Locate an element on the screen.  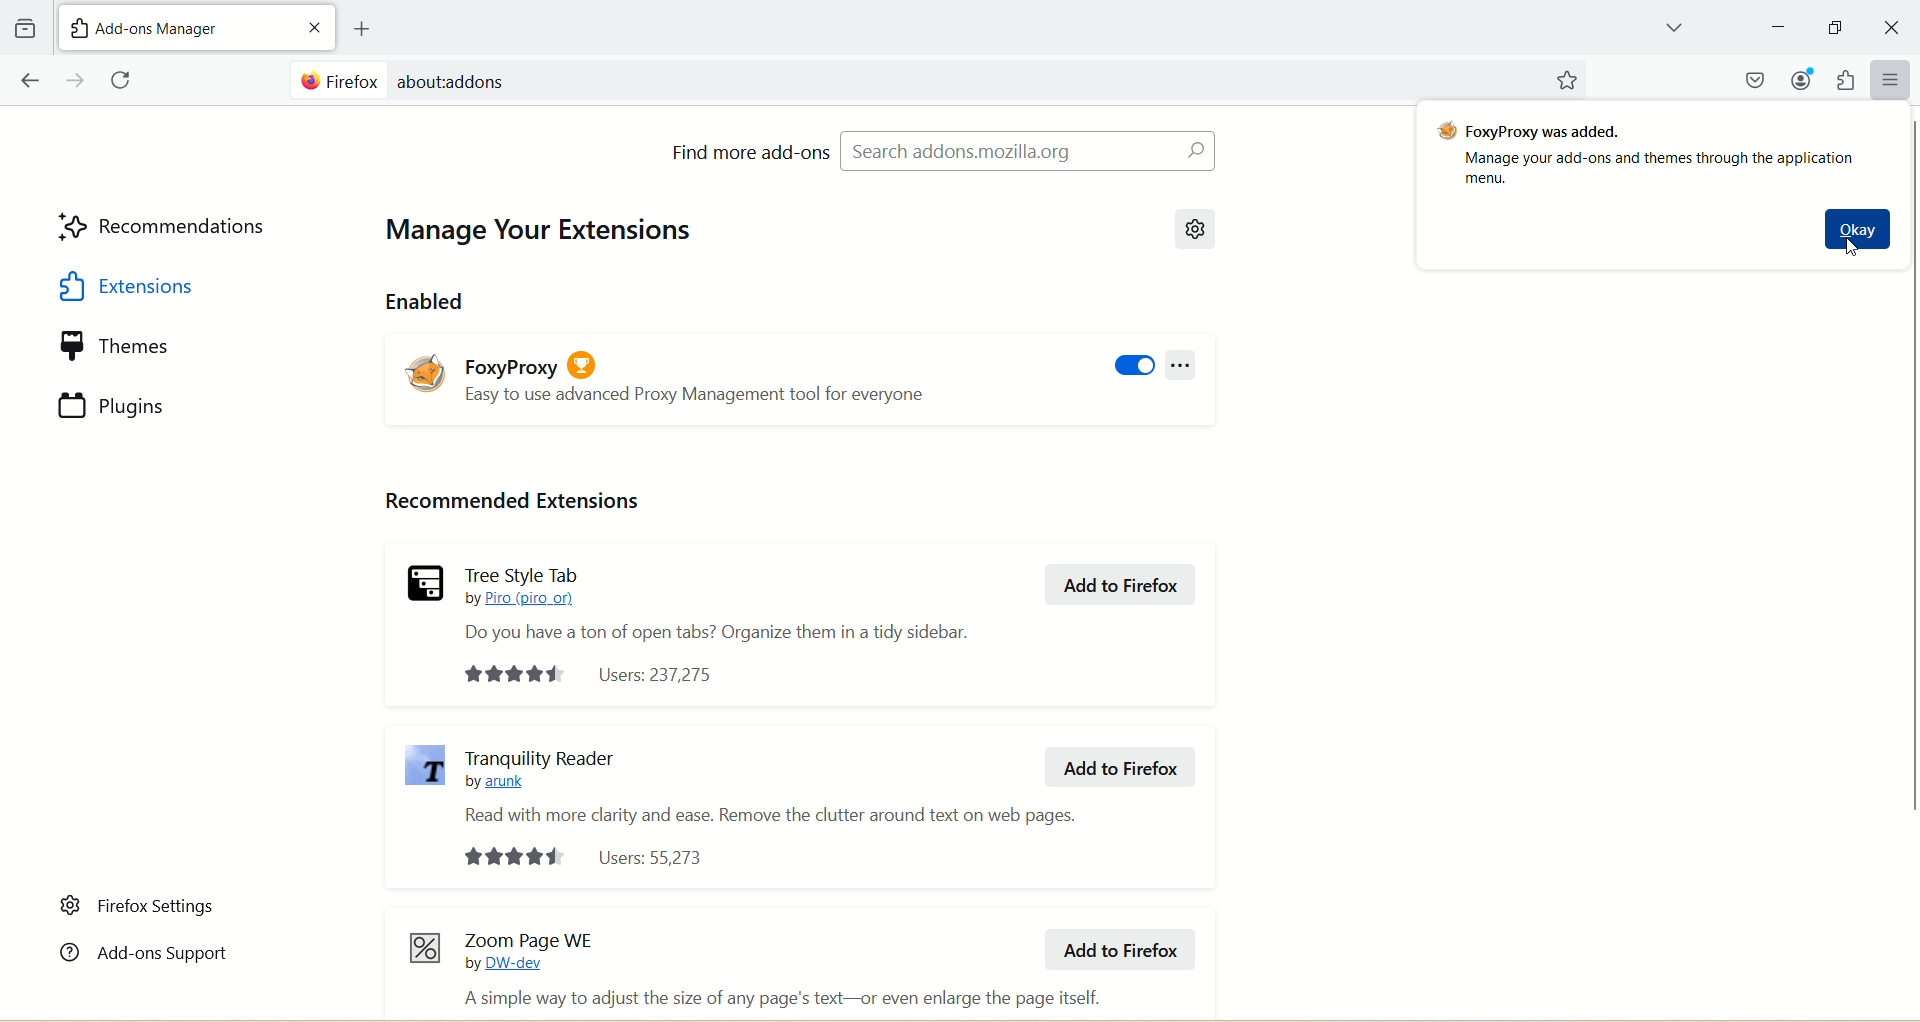
Move backward is located at coordinates (29, 80).